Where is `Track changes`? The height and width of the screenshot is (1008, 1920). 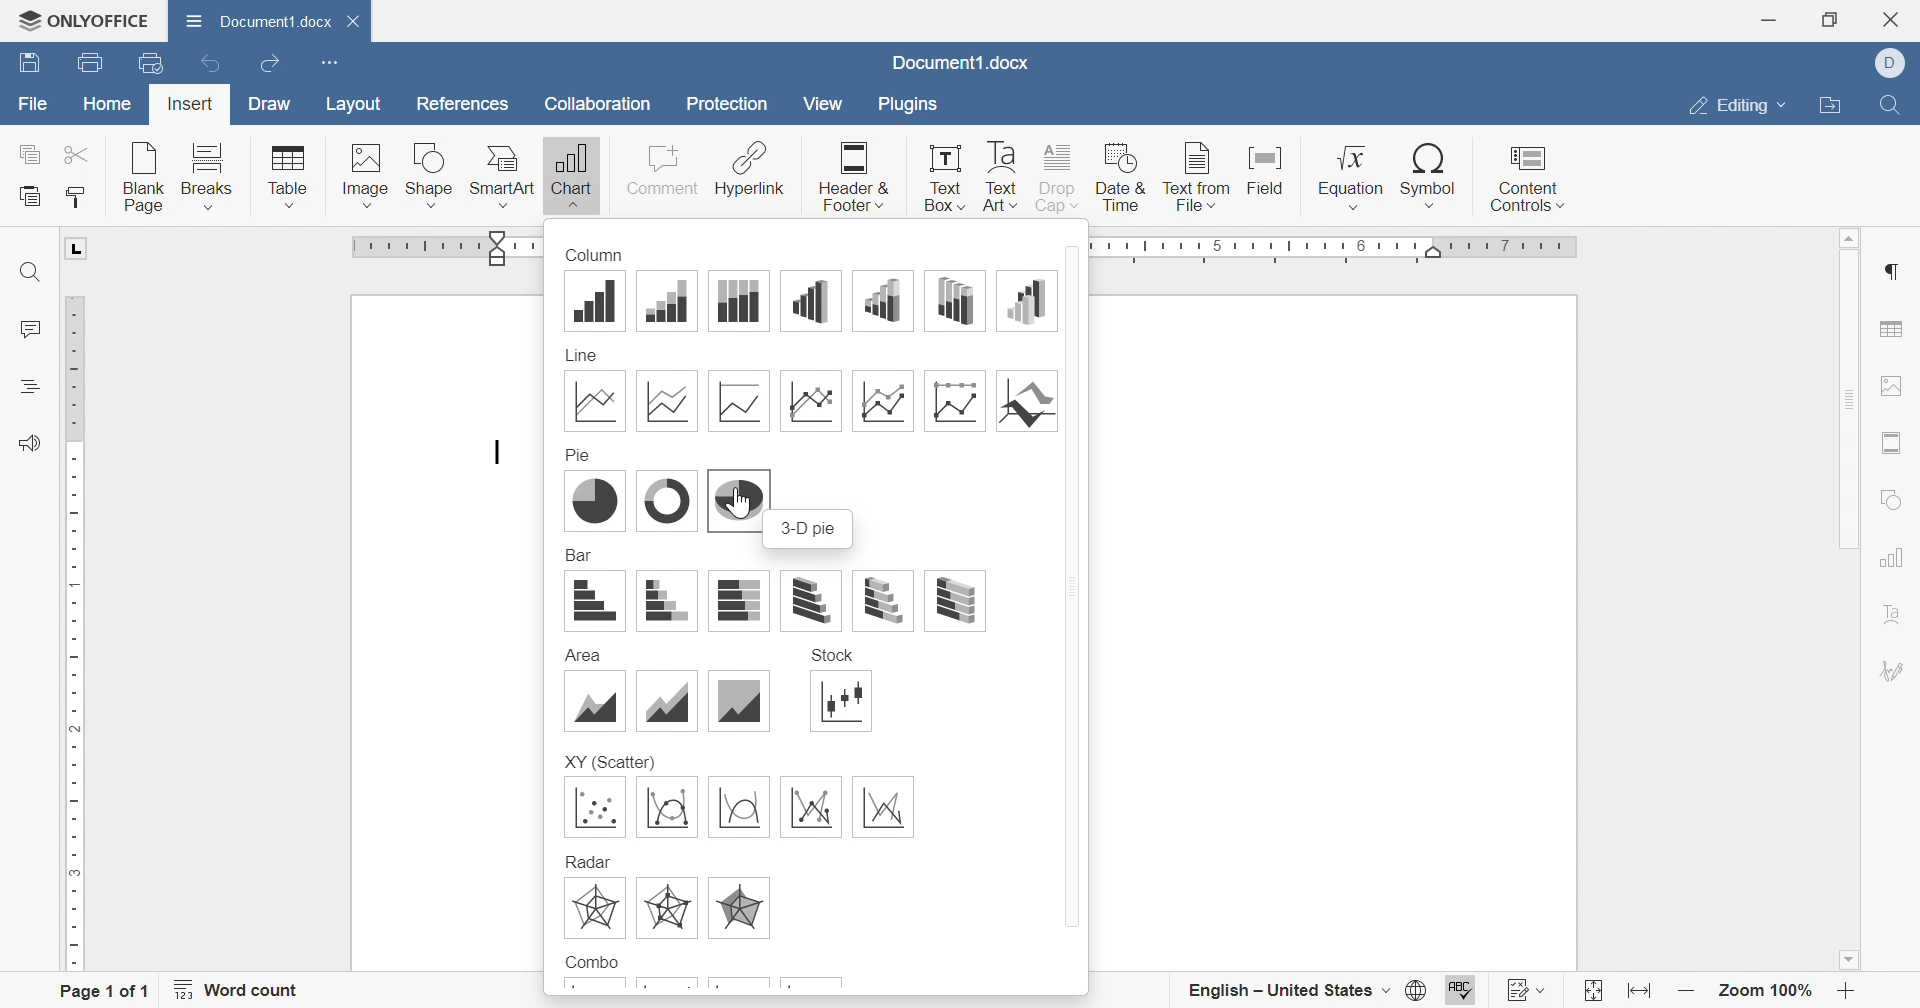
Track changes is located at coordinates (1512, 989).